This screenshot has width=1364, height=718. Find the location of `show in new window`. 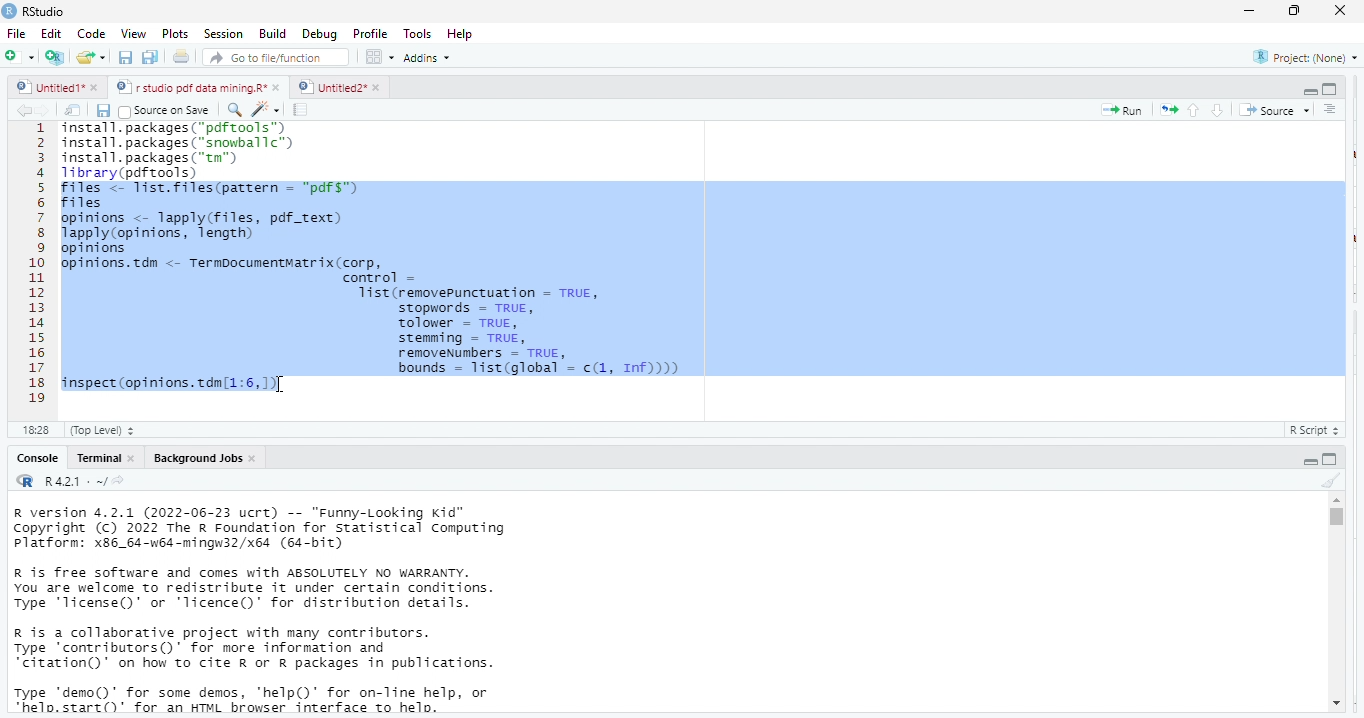

show in new window is located at coordinates (75, 110).